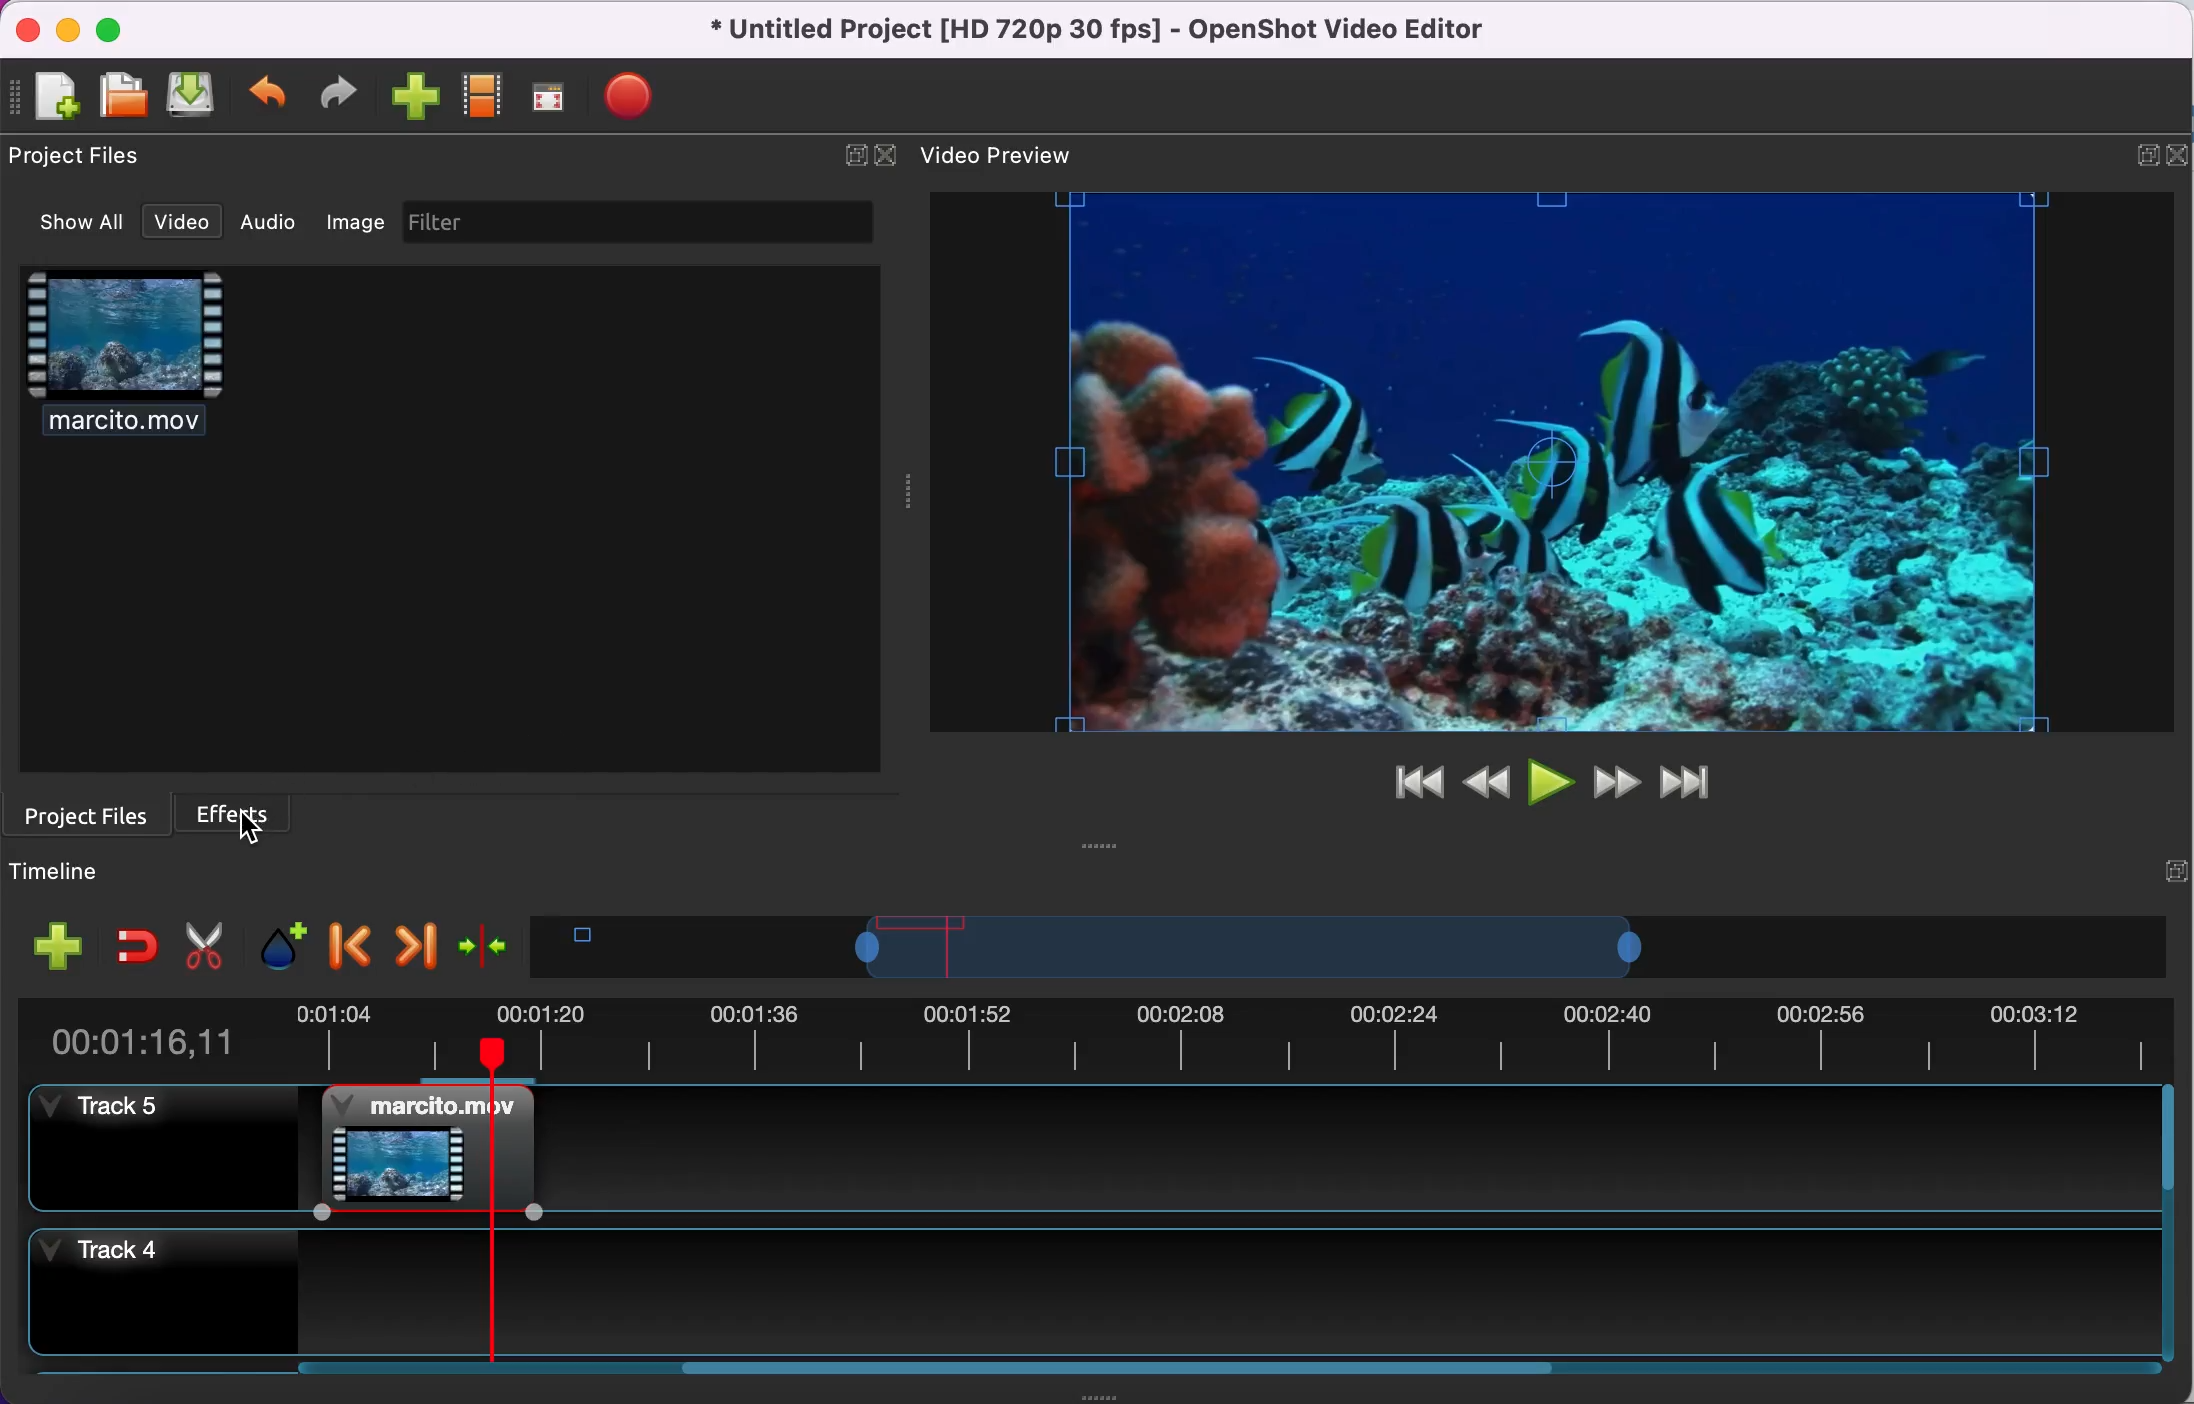  What do you see at coordinates (121, 92) in the screenshot?
I see `open file` at bounding box center [121, 92].